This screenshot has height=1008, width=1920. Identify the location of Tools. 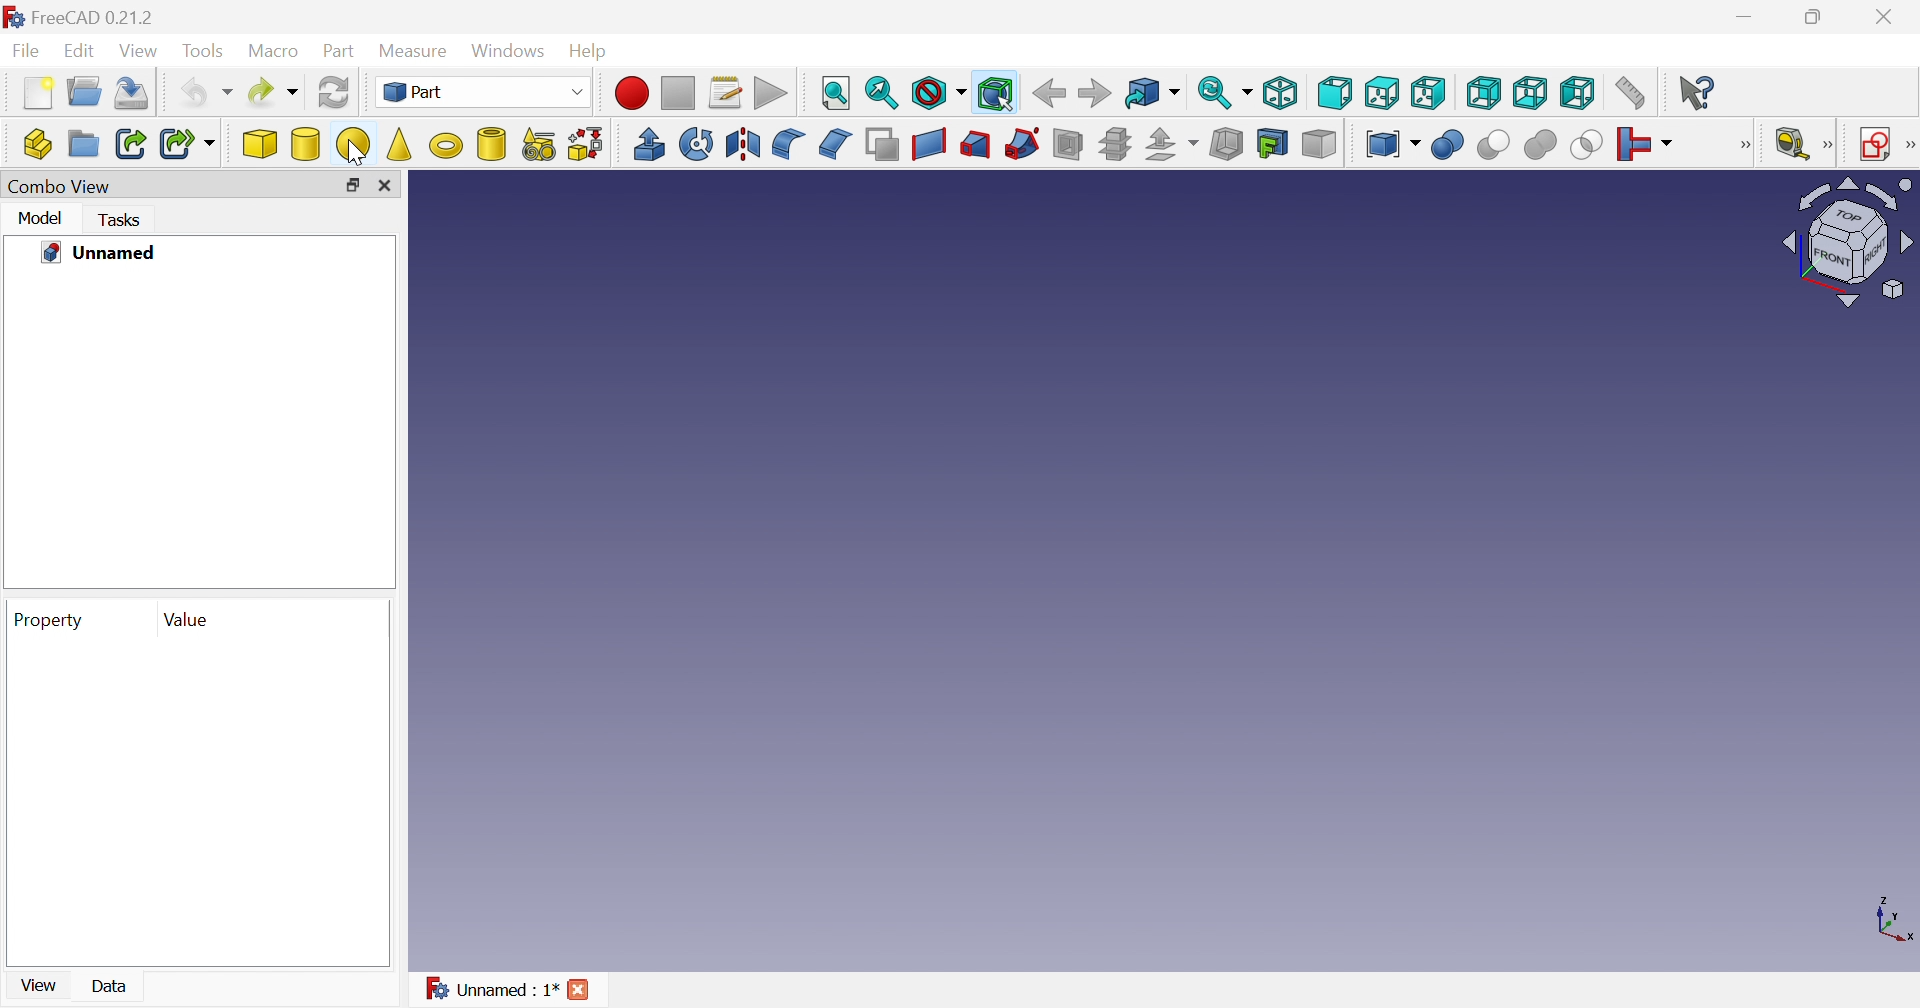
(202, 50).